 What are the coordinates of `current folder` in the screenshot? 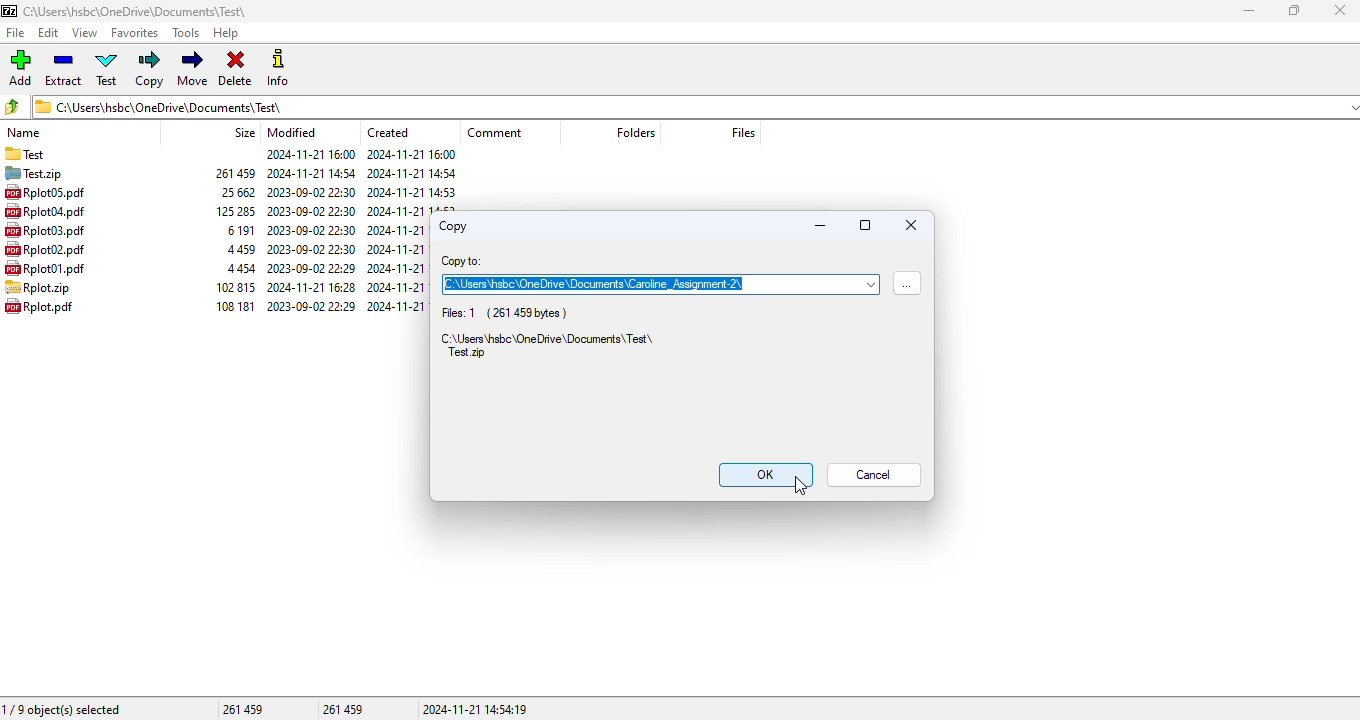 It's located at (694, 107).